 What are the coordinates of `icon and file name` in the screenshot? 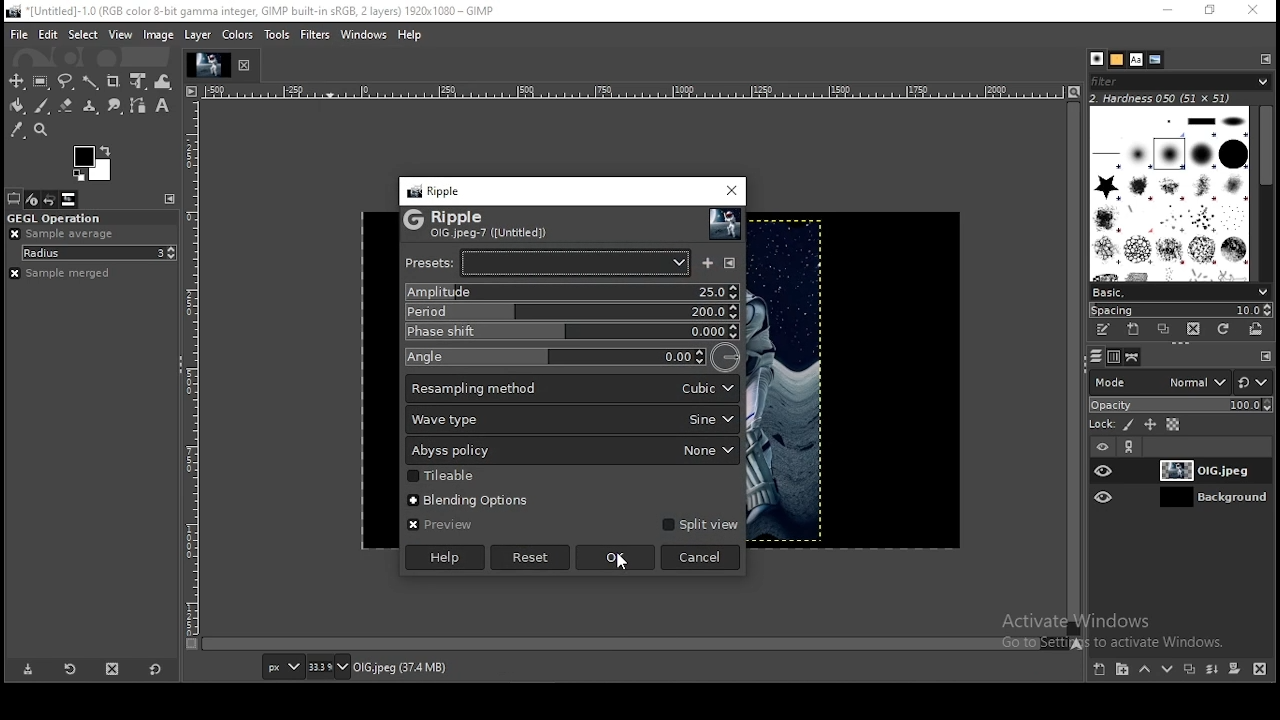 It's located at (253, 11).